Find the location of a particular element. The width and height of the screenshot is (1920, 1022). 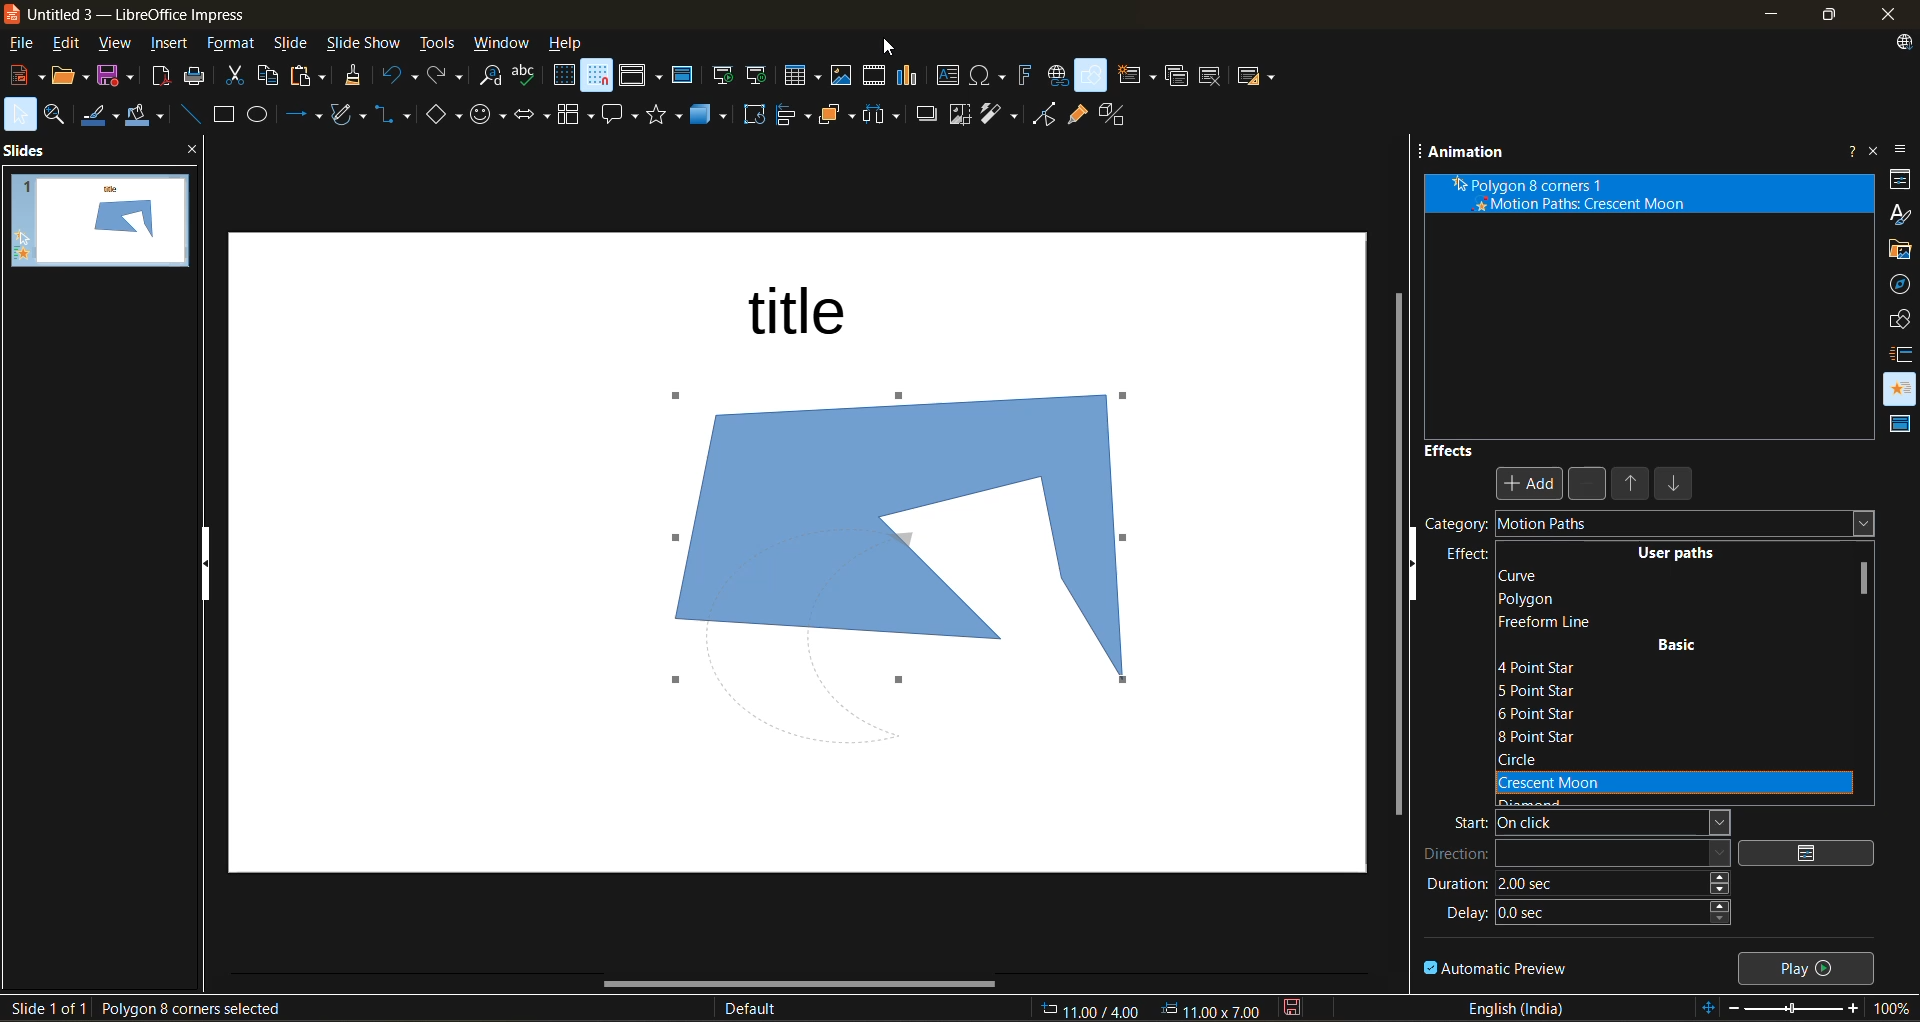

logo is located at coordinates (12, 15).